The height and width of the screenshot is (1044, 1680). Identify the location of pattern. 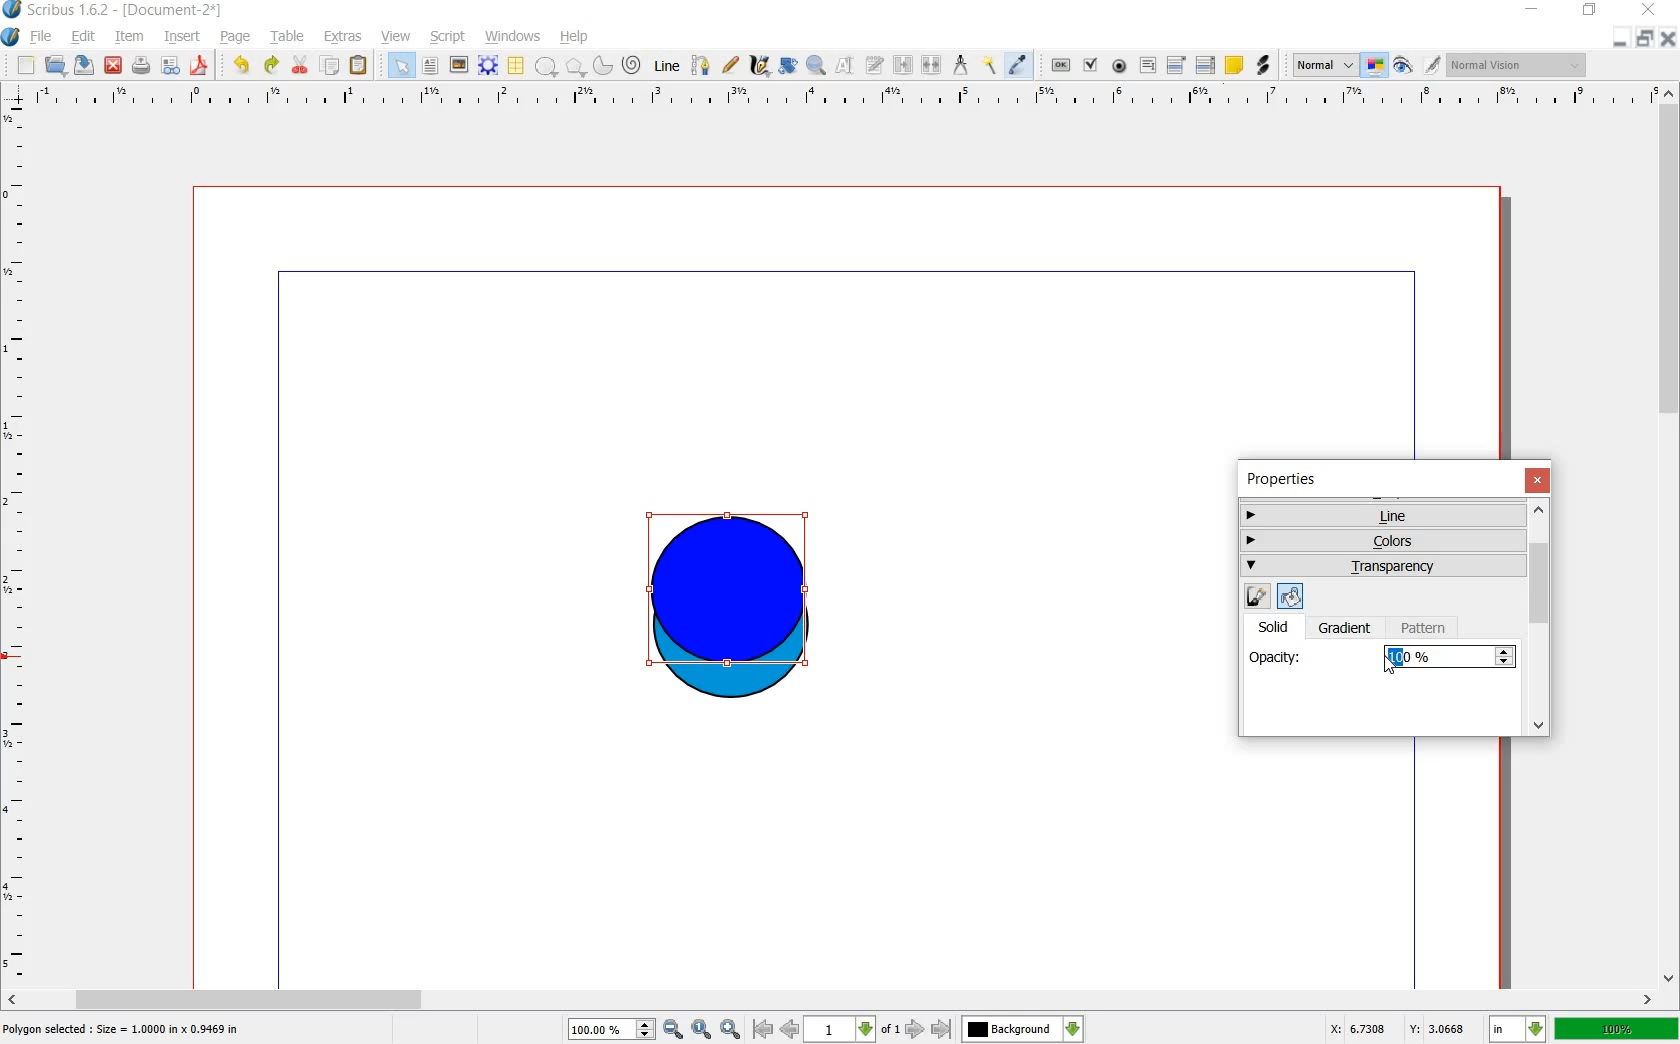
(1427, 628).